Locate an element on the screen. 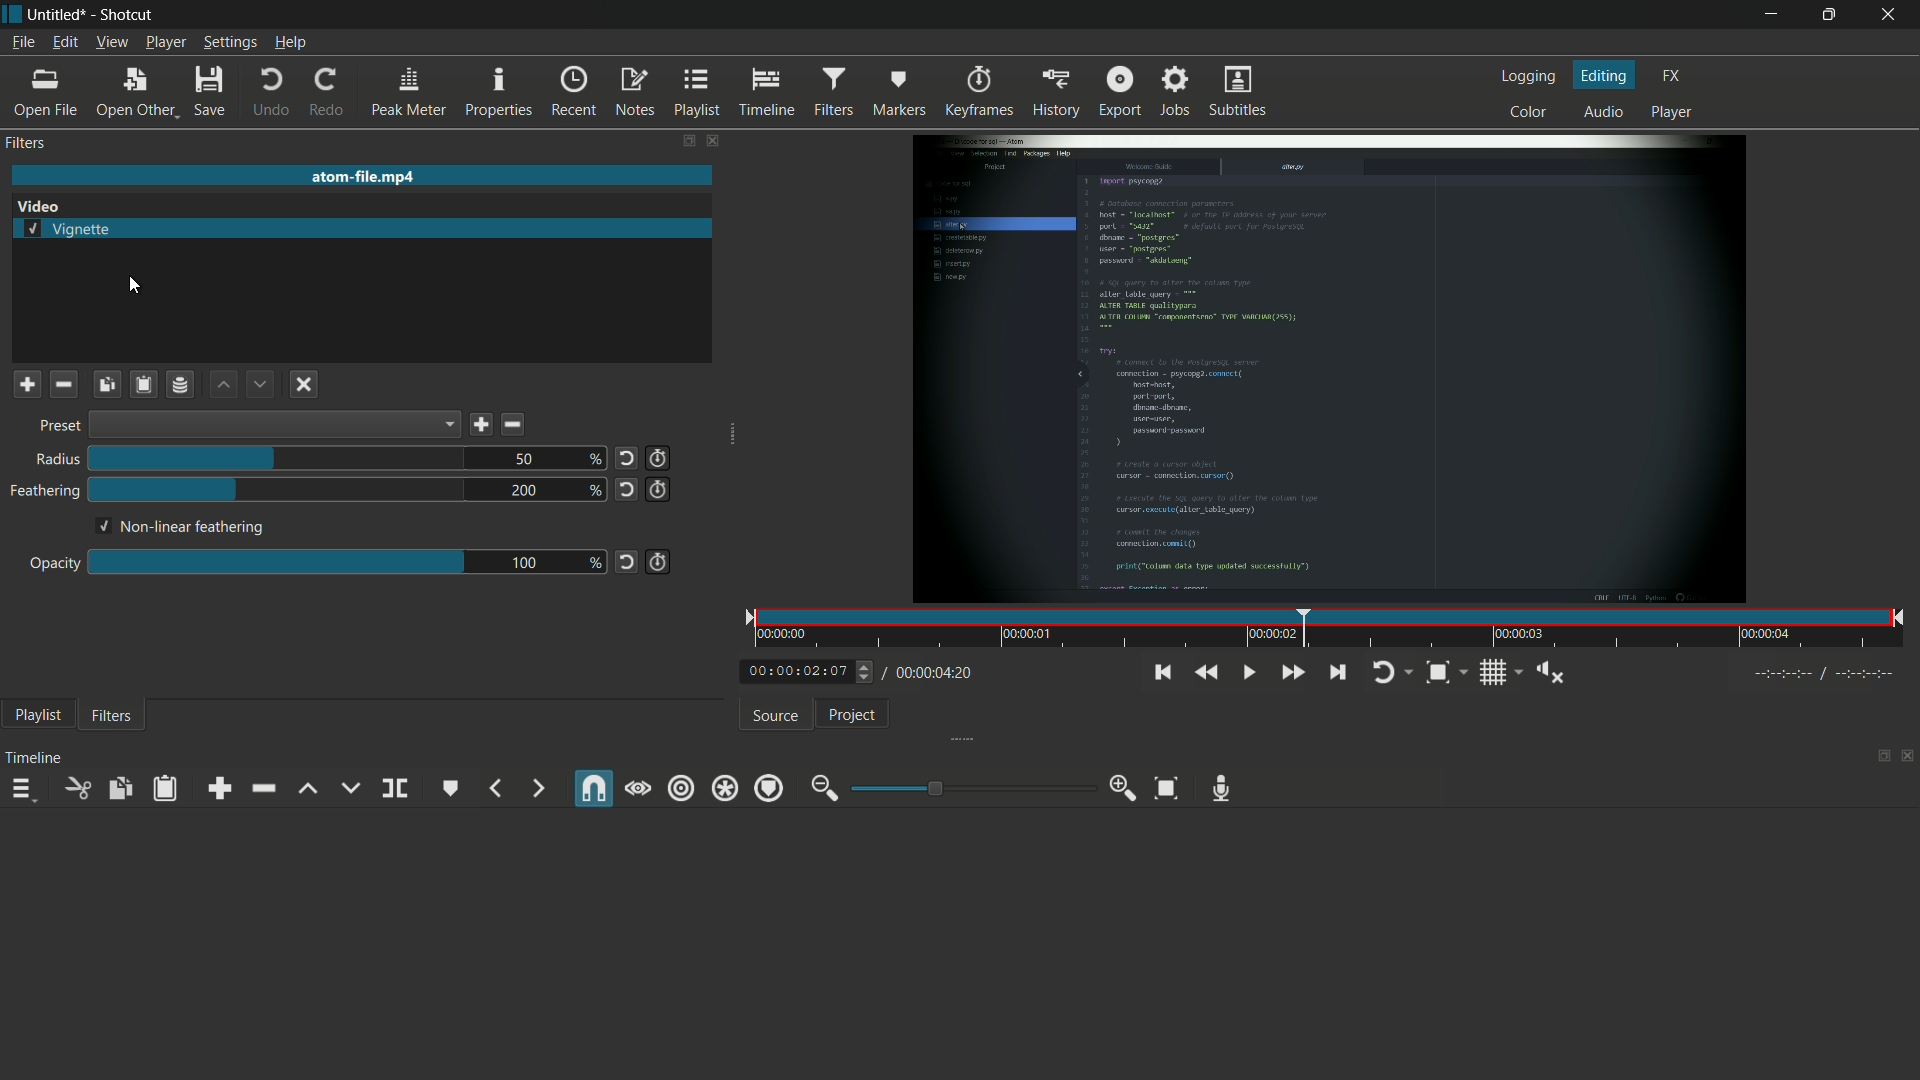  % is located at coordinates (595, 490).